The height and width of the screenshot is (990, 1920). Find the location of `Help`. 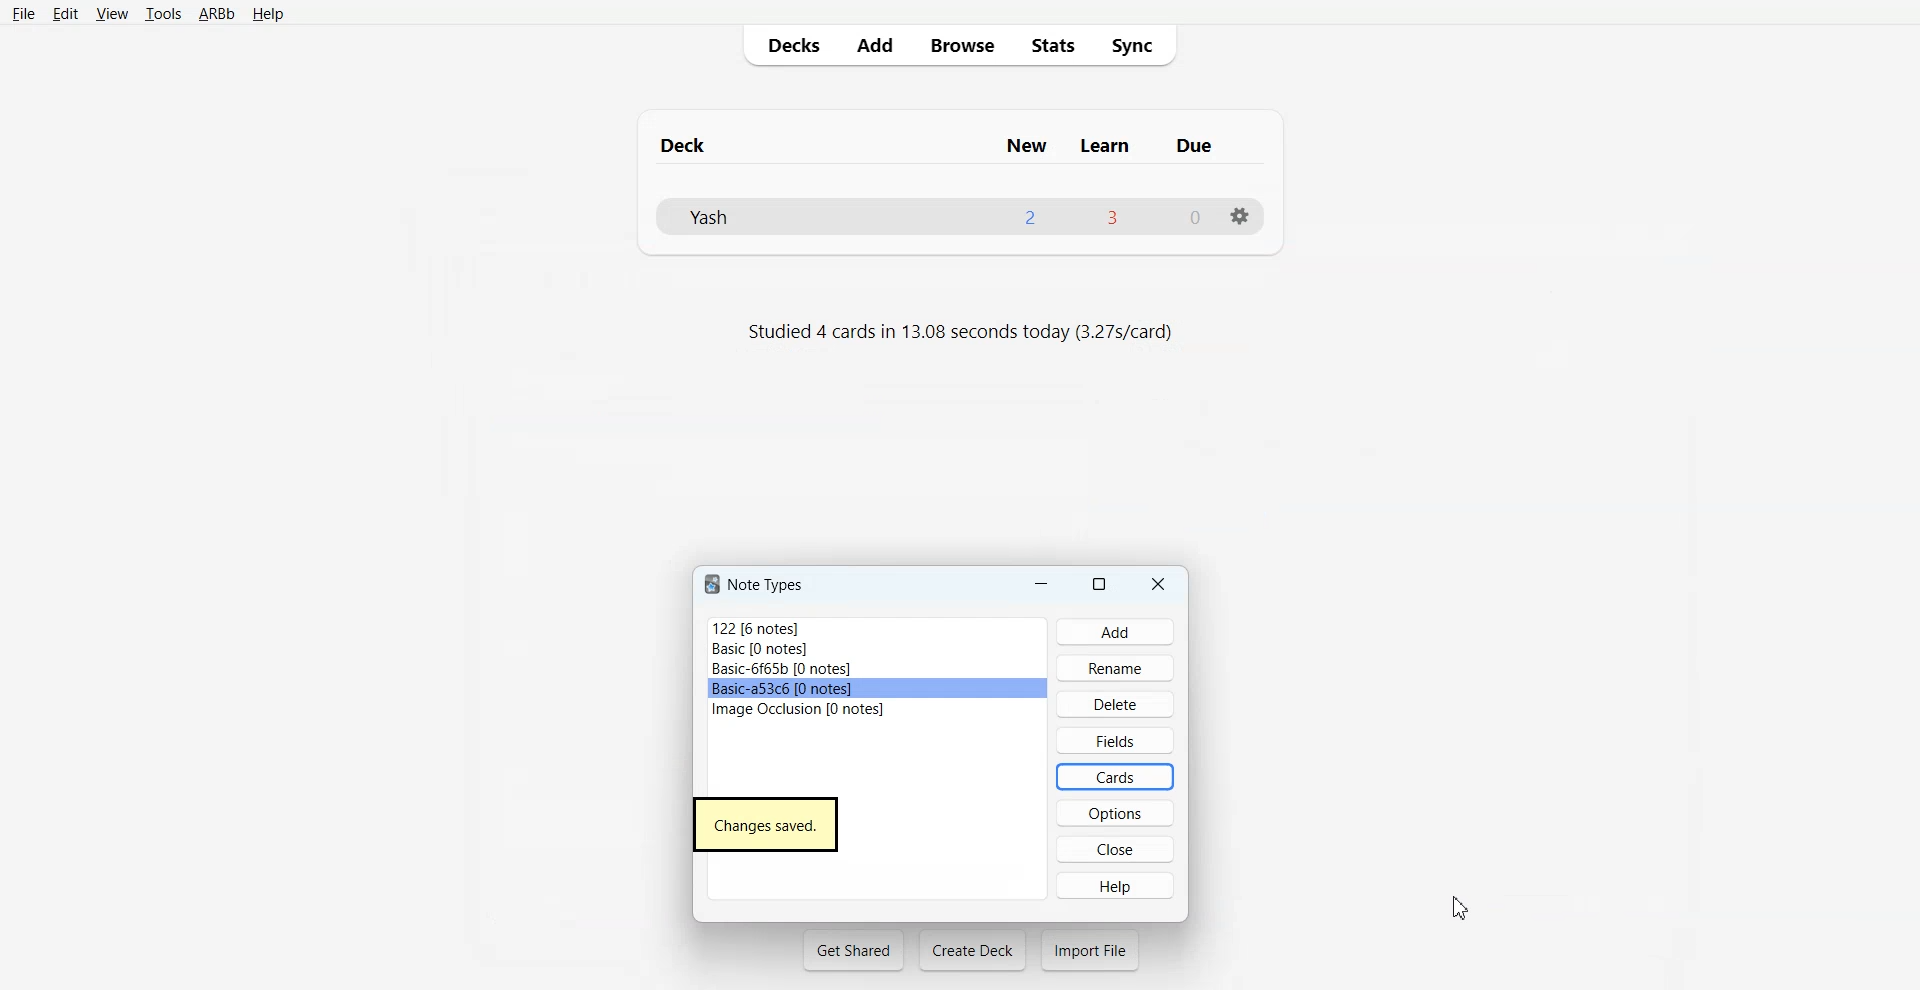

Help is located at coordinates (268, 15).